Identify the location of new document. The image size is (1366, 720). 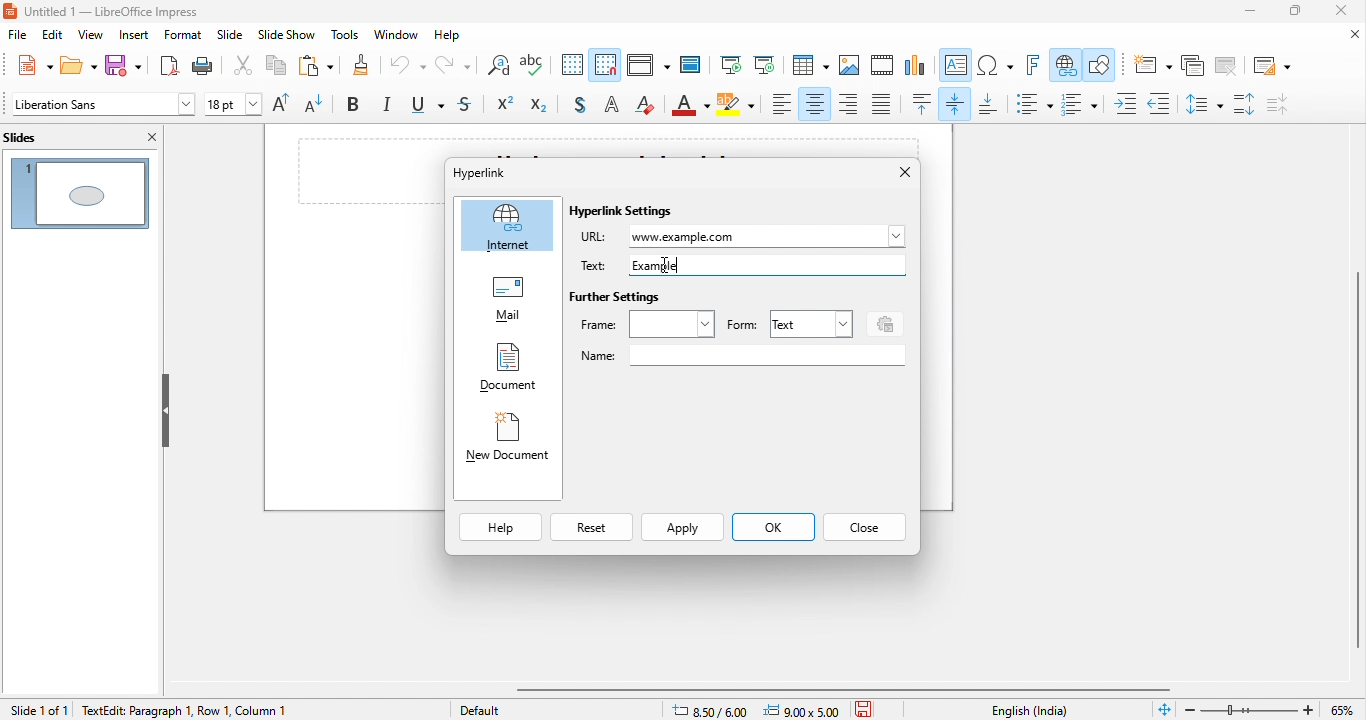
(507, 442).